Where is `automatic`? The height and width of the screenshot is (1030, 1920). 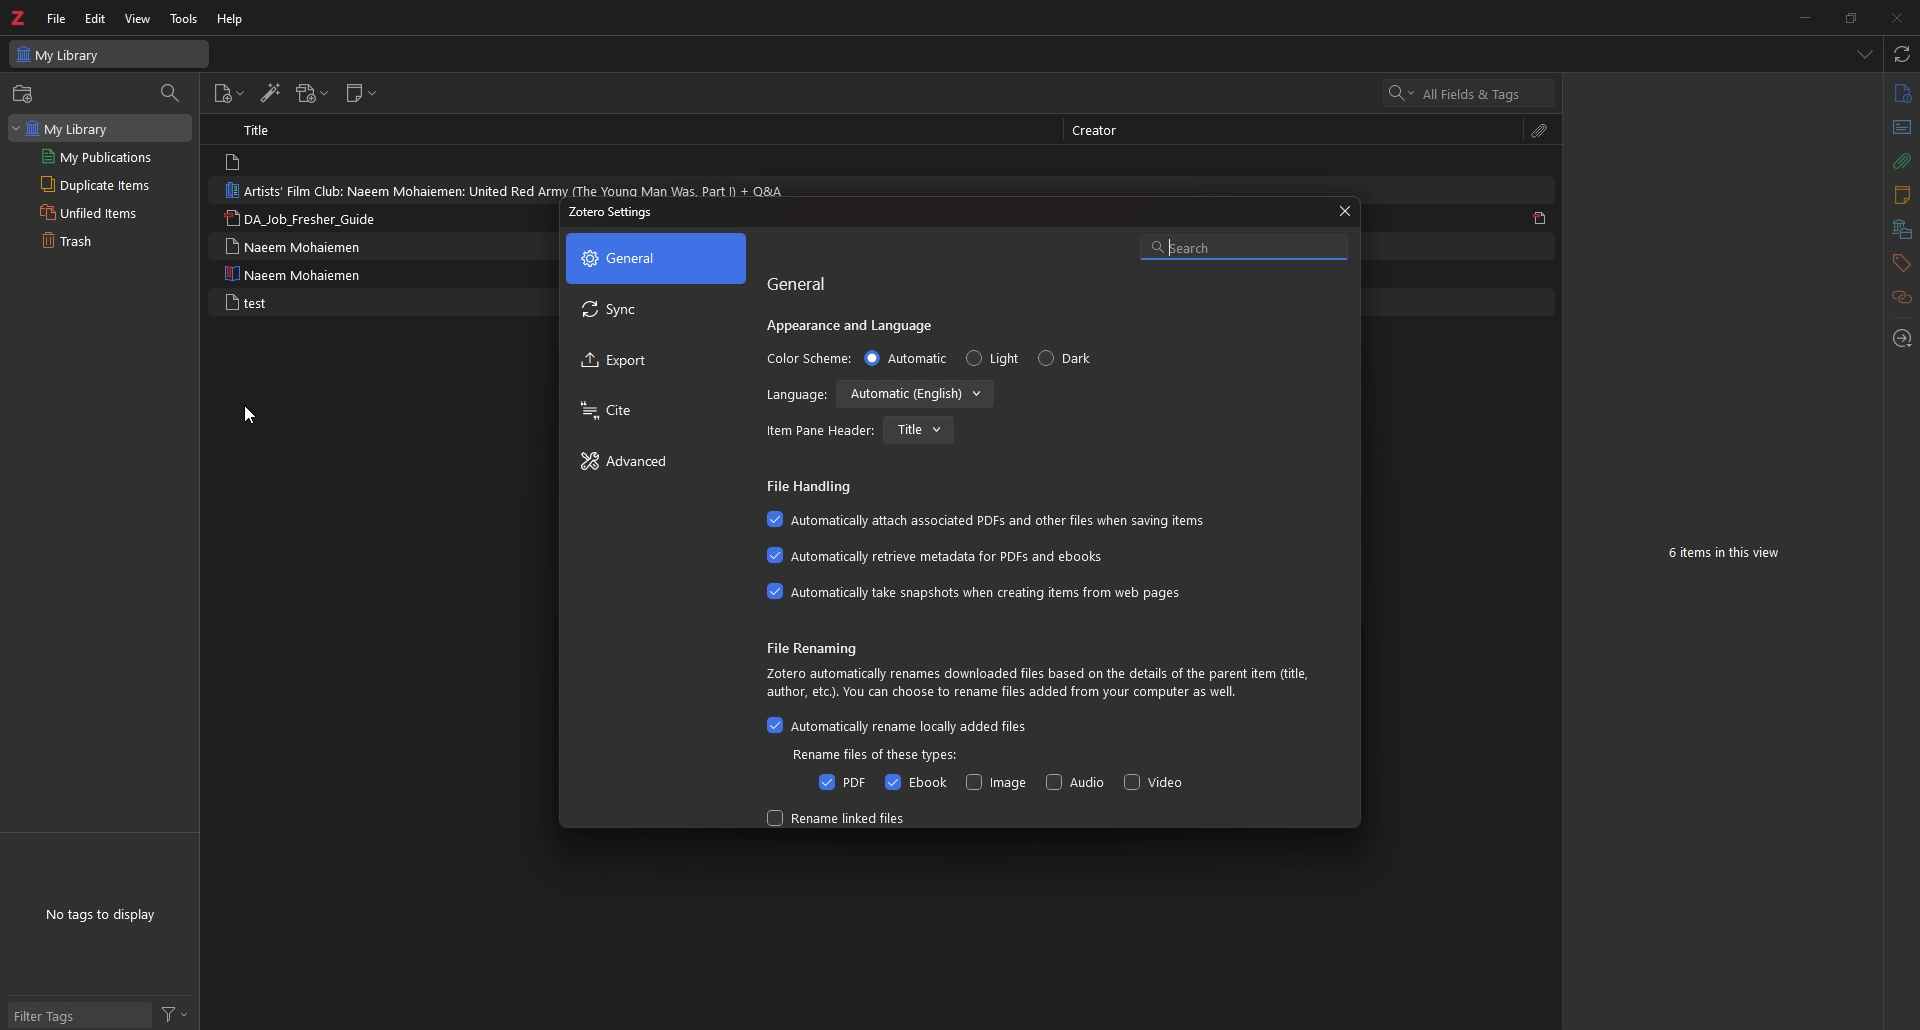 automatic is located at coordinates (907, 358).